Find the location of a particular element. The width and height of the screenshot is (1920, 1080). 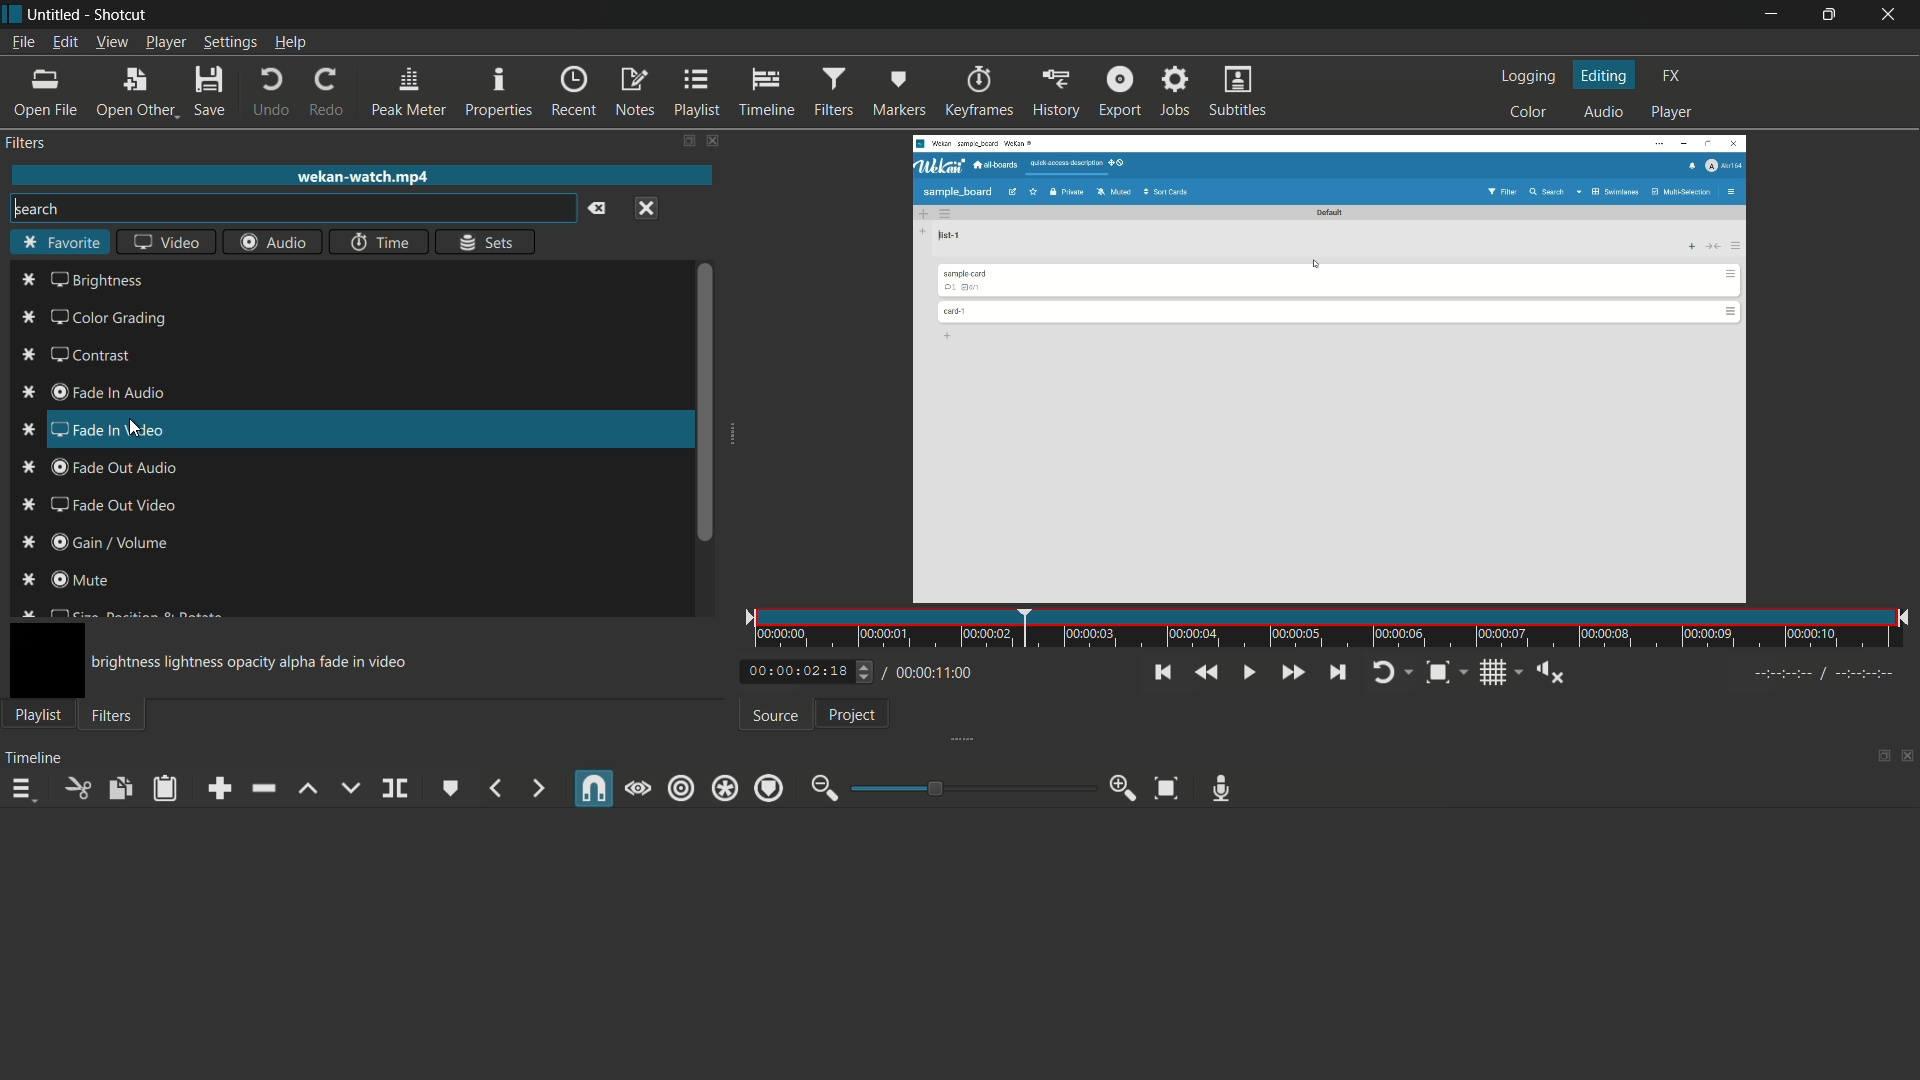

fade out audio is located at coordinates (95, 468).